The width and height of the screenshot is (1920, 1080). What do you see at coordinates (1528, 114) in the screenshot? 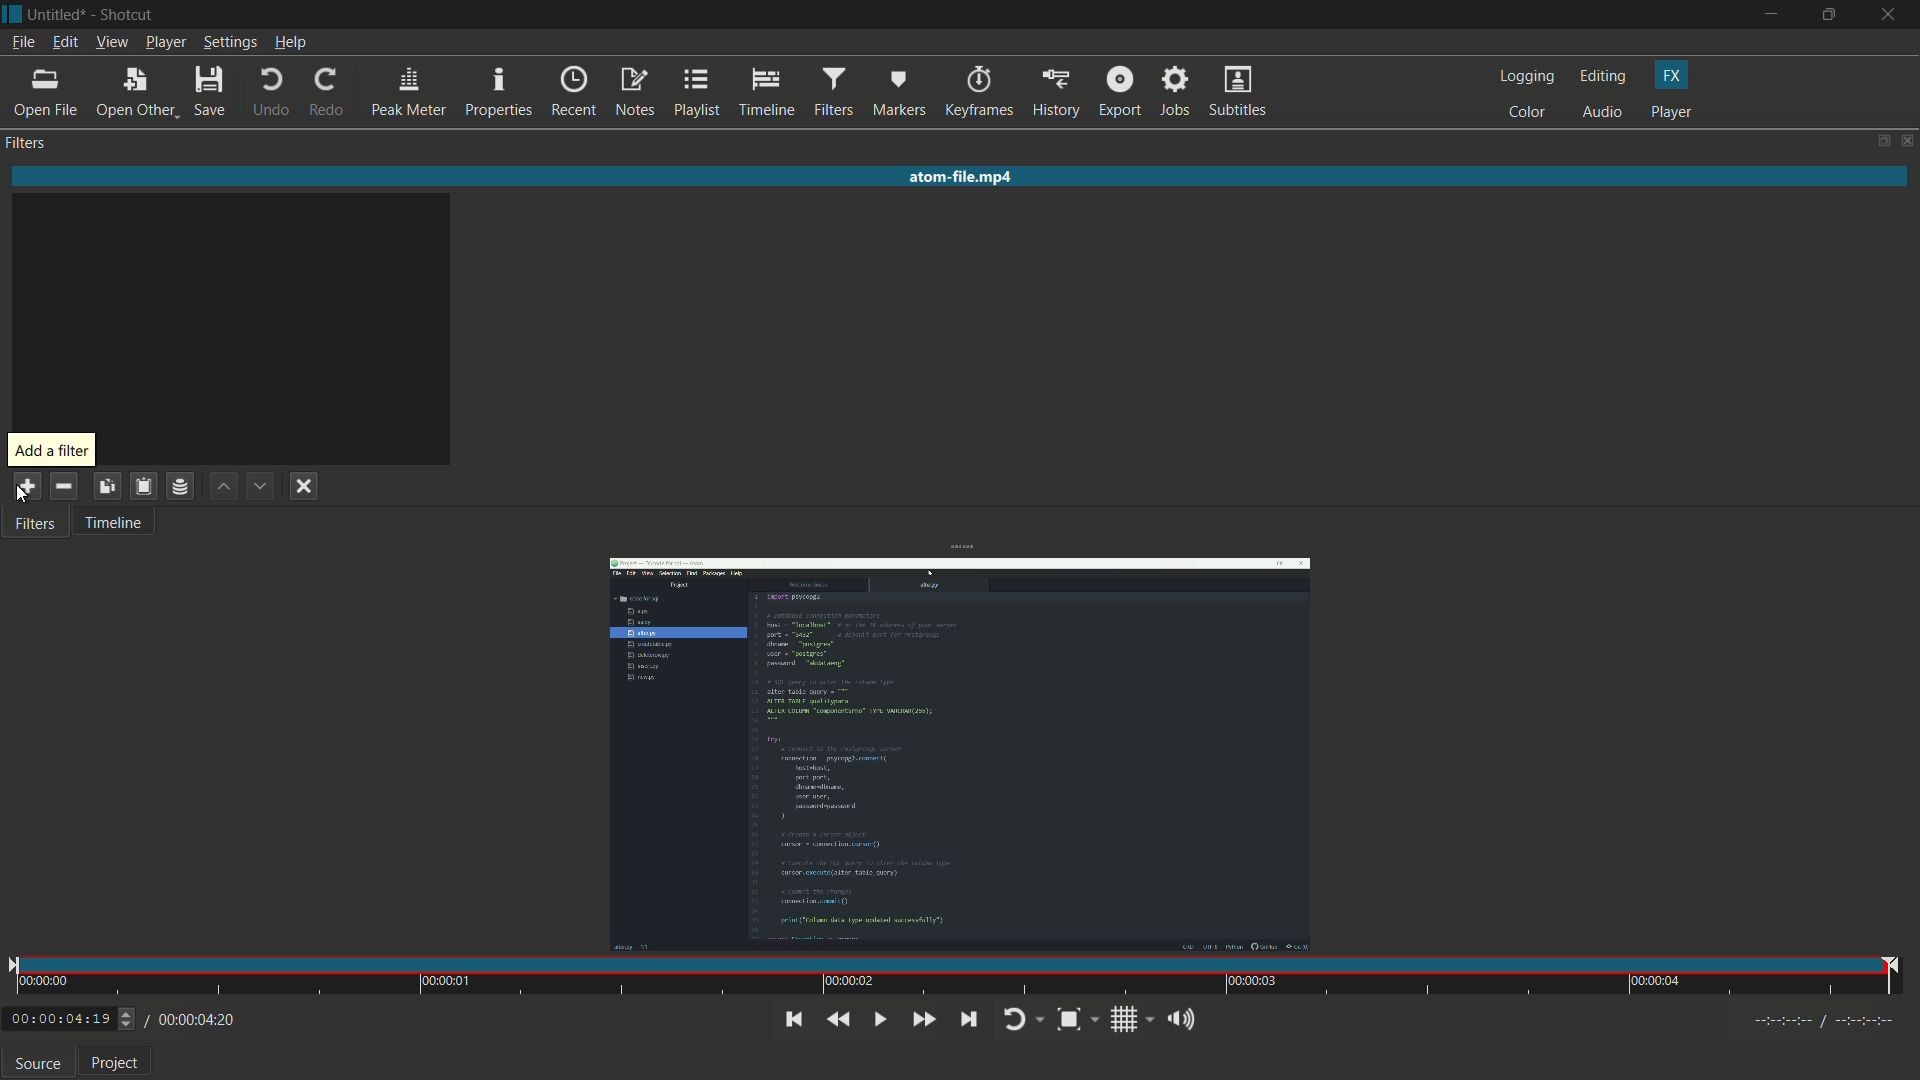
I see `color` at bounding box center [1528, 114].